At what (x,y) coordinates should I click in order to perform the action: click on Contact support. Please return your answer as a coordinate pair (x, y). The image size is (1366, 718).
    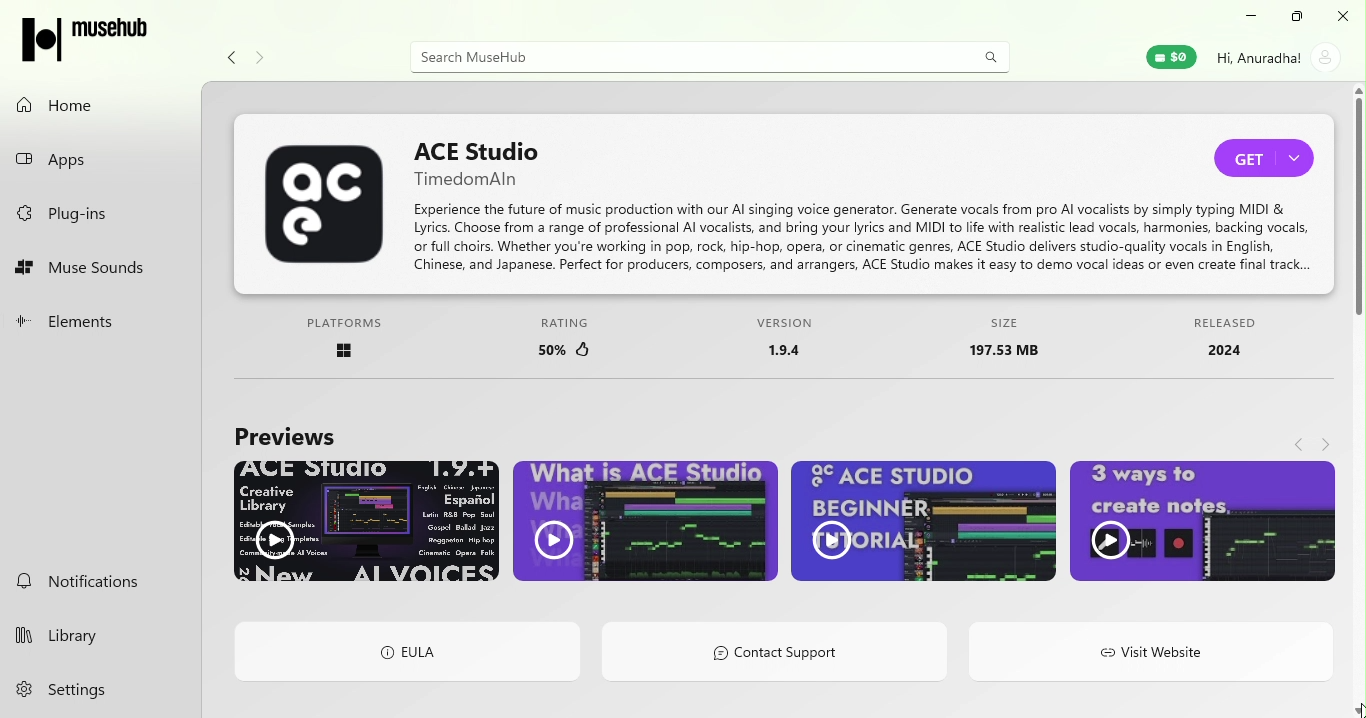
    Looking at the image, I should click on (775, 655).